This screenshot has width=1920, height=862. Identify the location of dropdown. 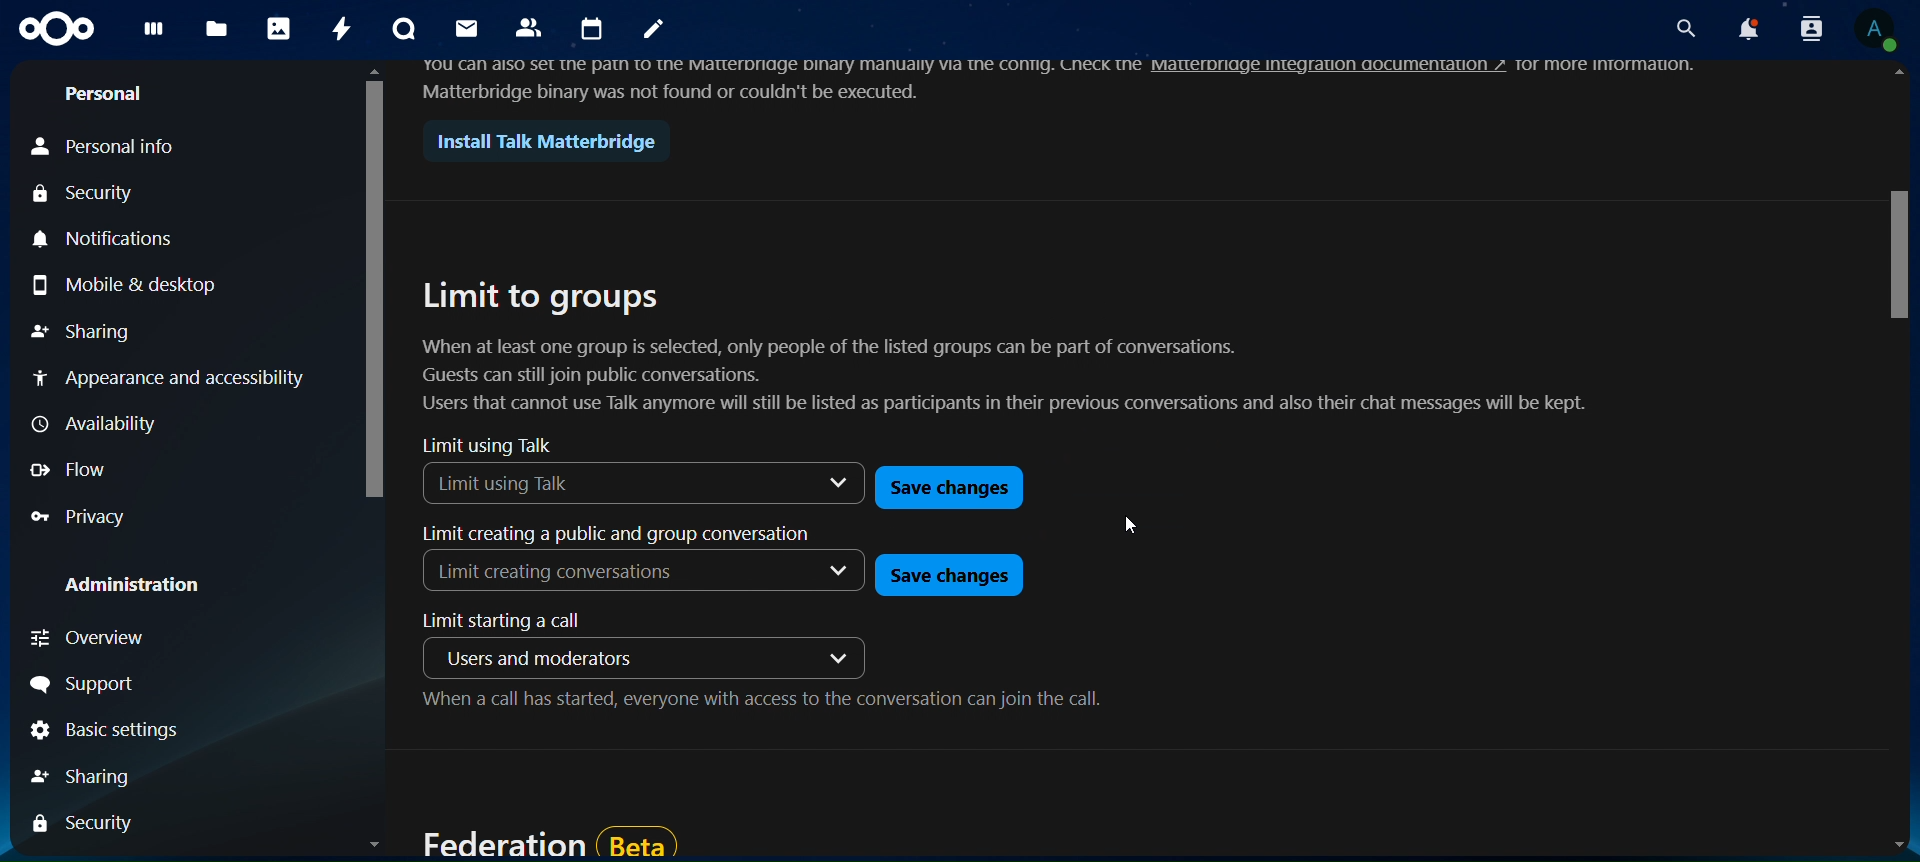
(840, 573).